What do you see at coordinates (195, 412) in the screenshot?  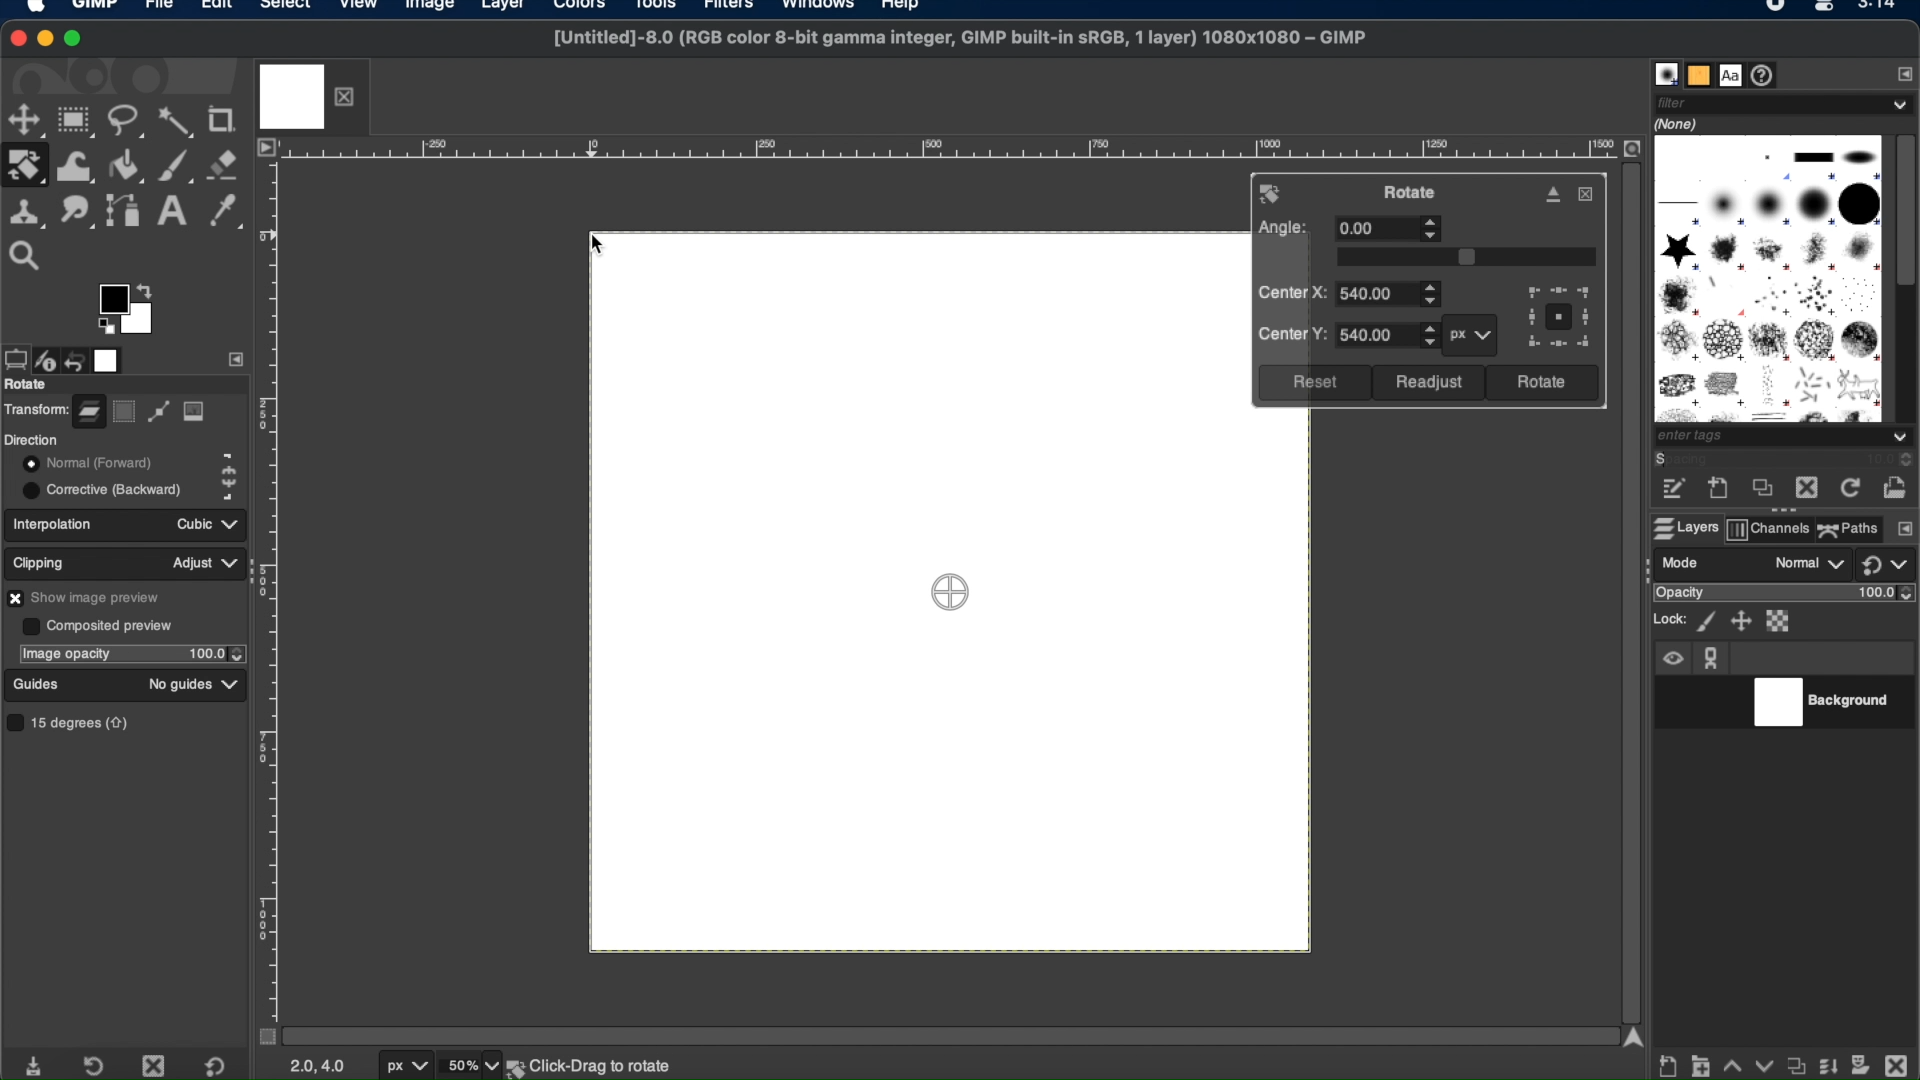 I see `image ` at bounding box center [195, 412].